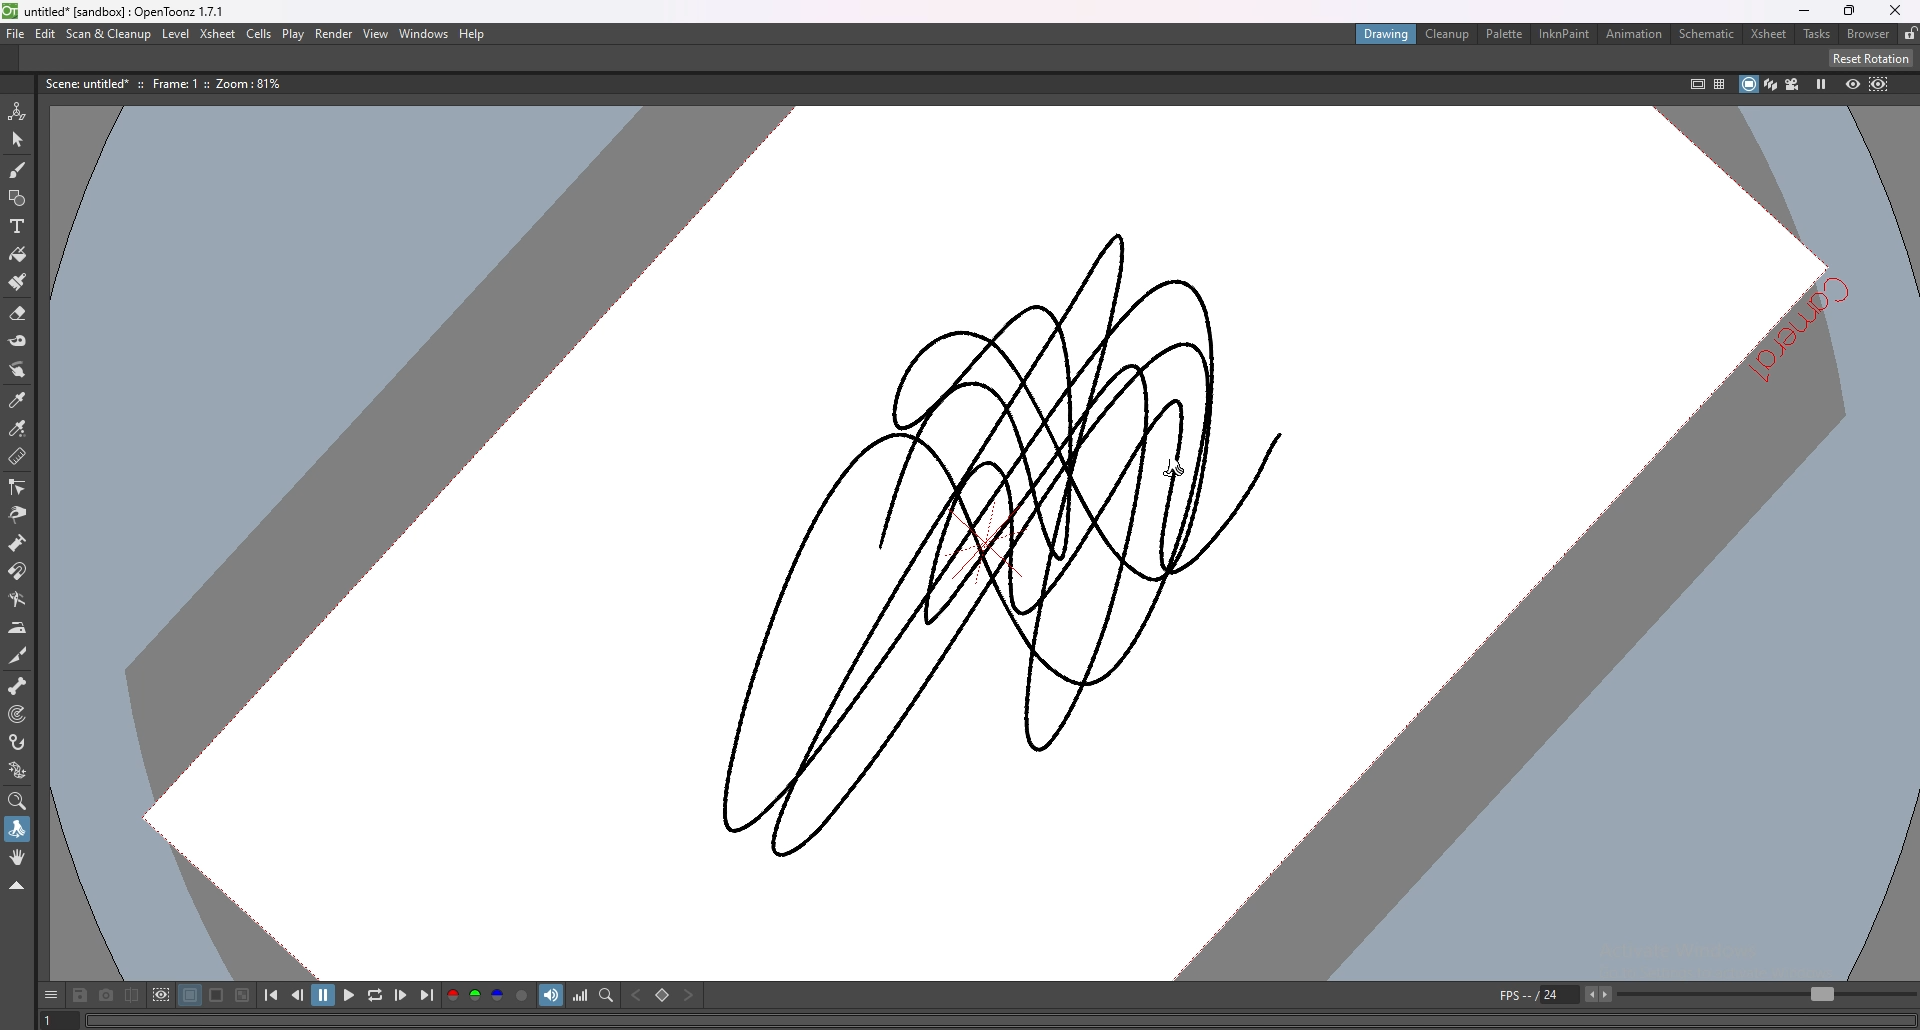 This screenshot has height=1030, width=1920. I want to click on drawing, so click(1385, 35).